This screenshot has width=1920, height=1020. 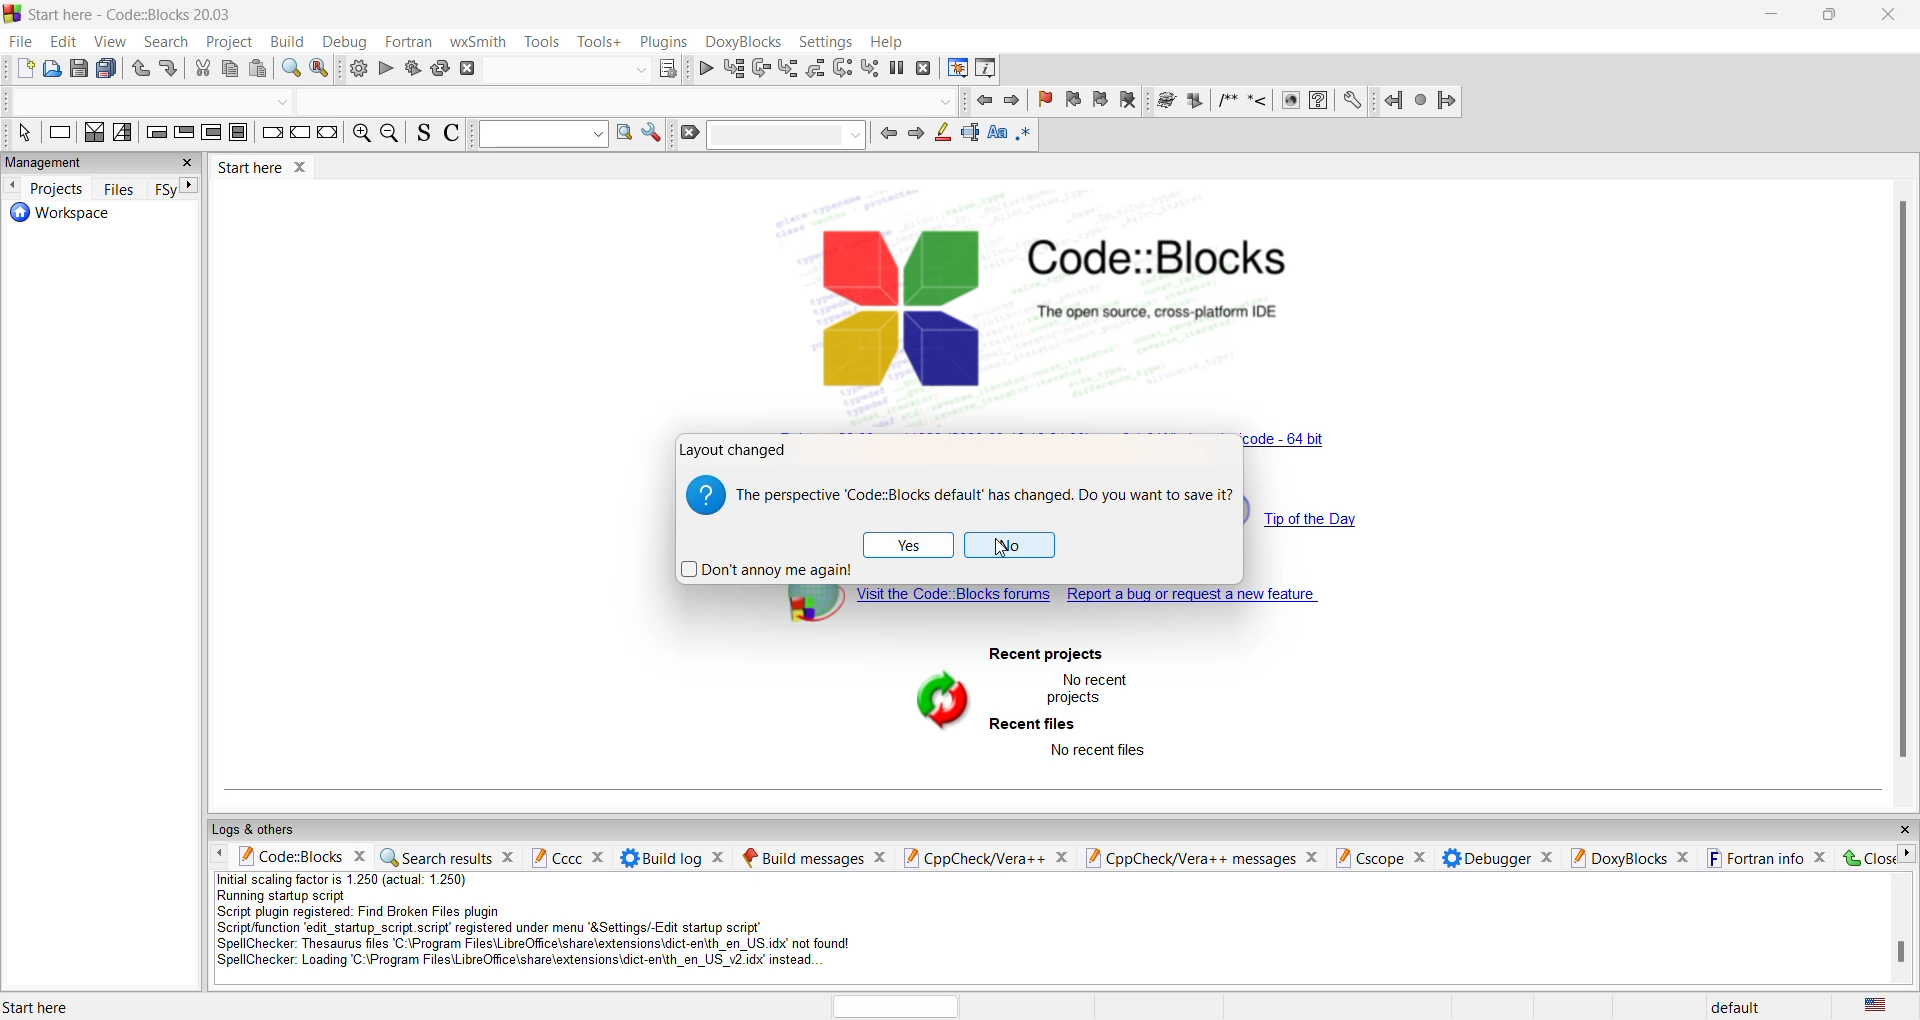 What do you see at coordinates (345, 42) in the screenshot?
I see `debug` at bounding box center [345, 42].